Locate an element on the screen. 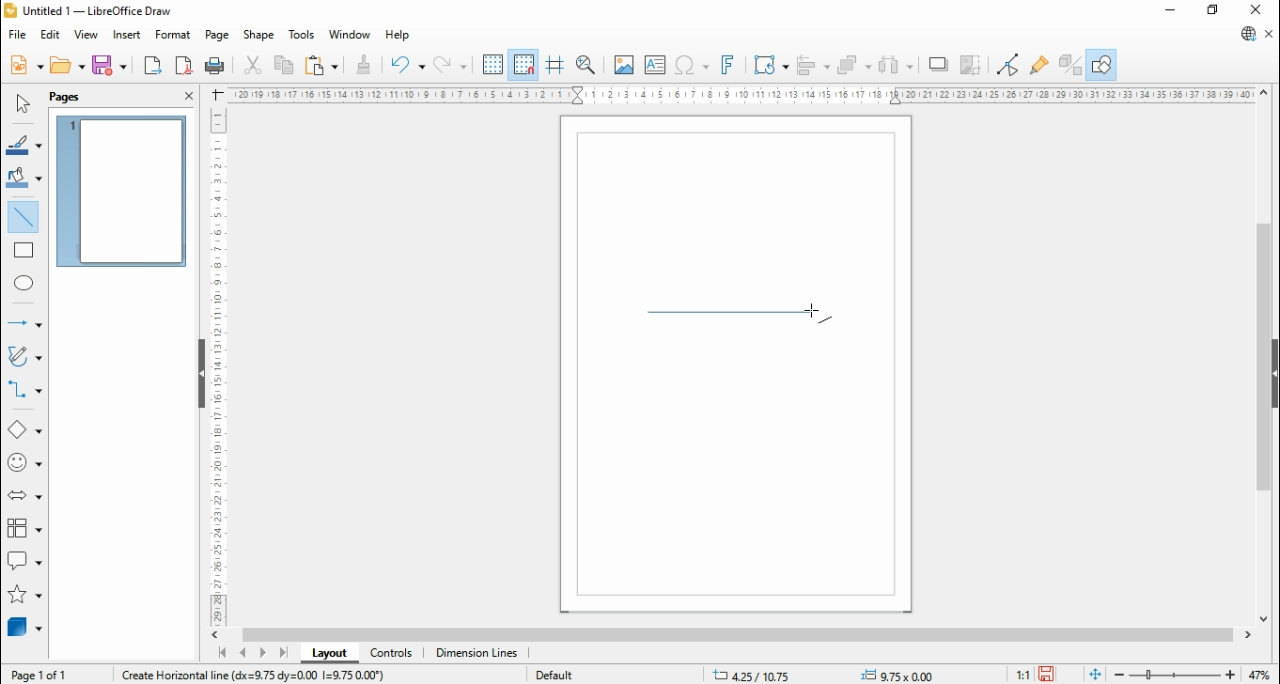 This screenshot has width=1280, height=684. shape is located at coordinates (259, 35).